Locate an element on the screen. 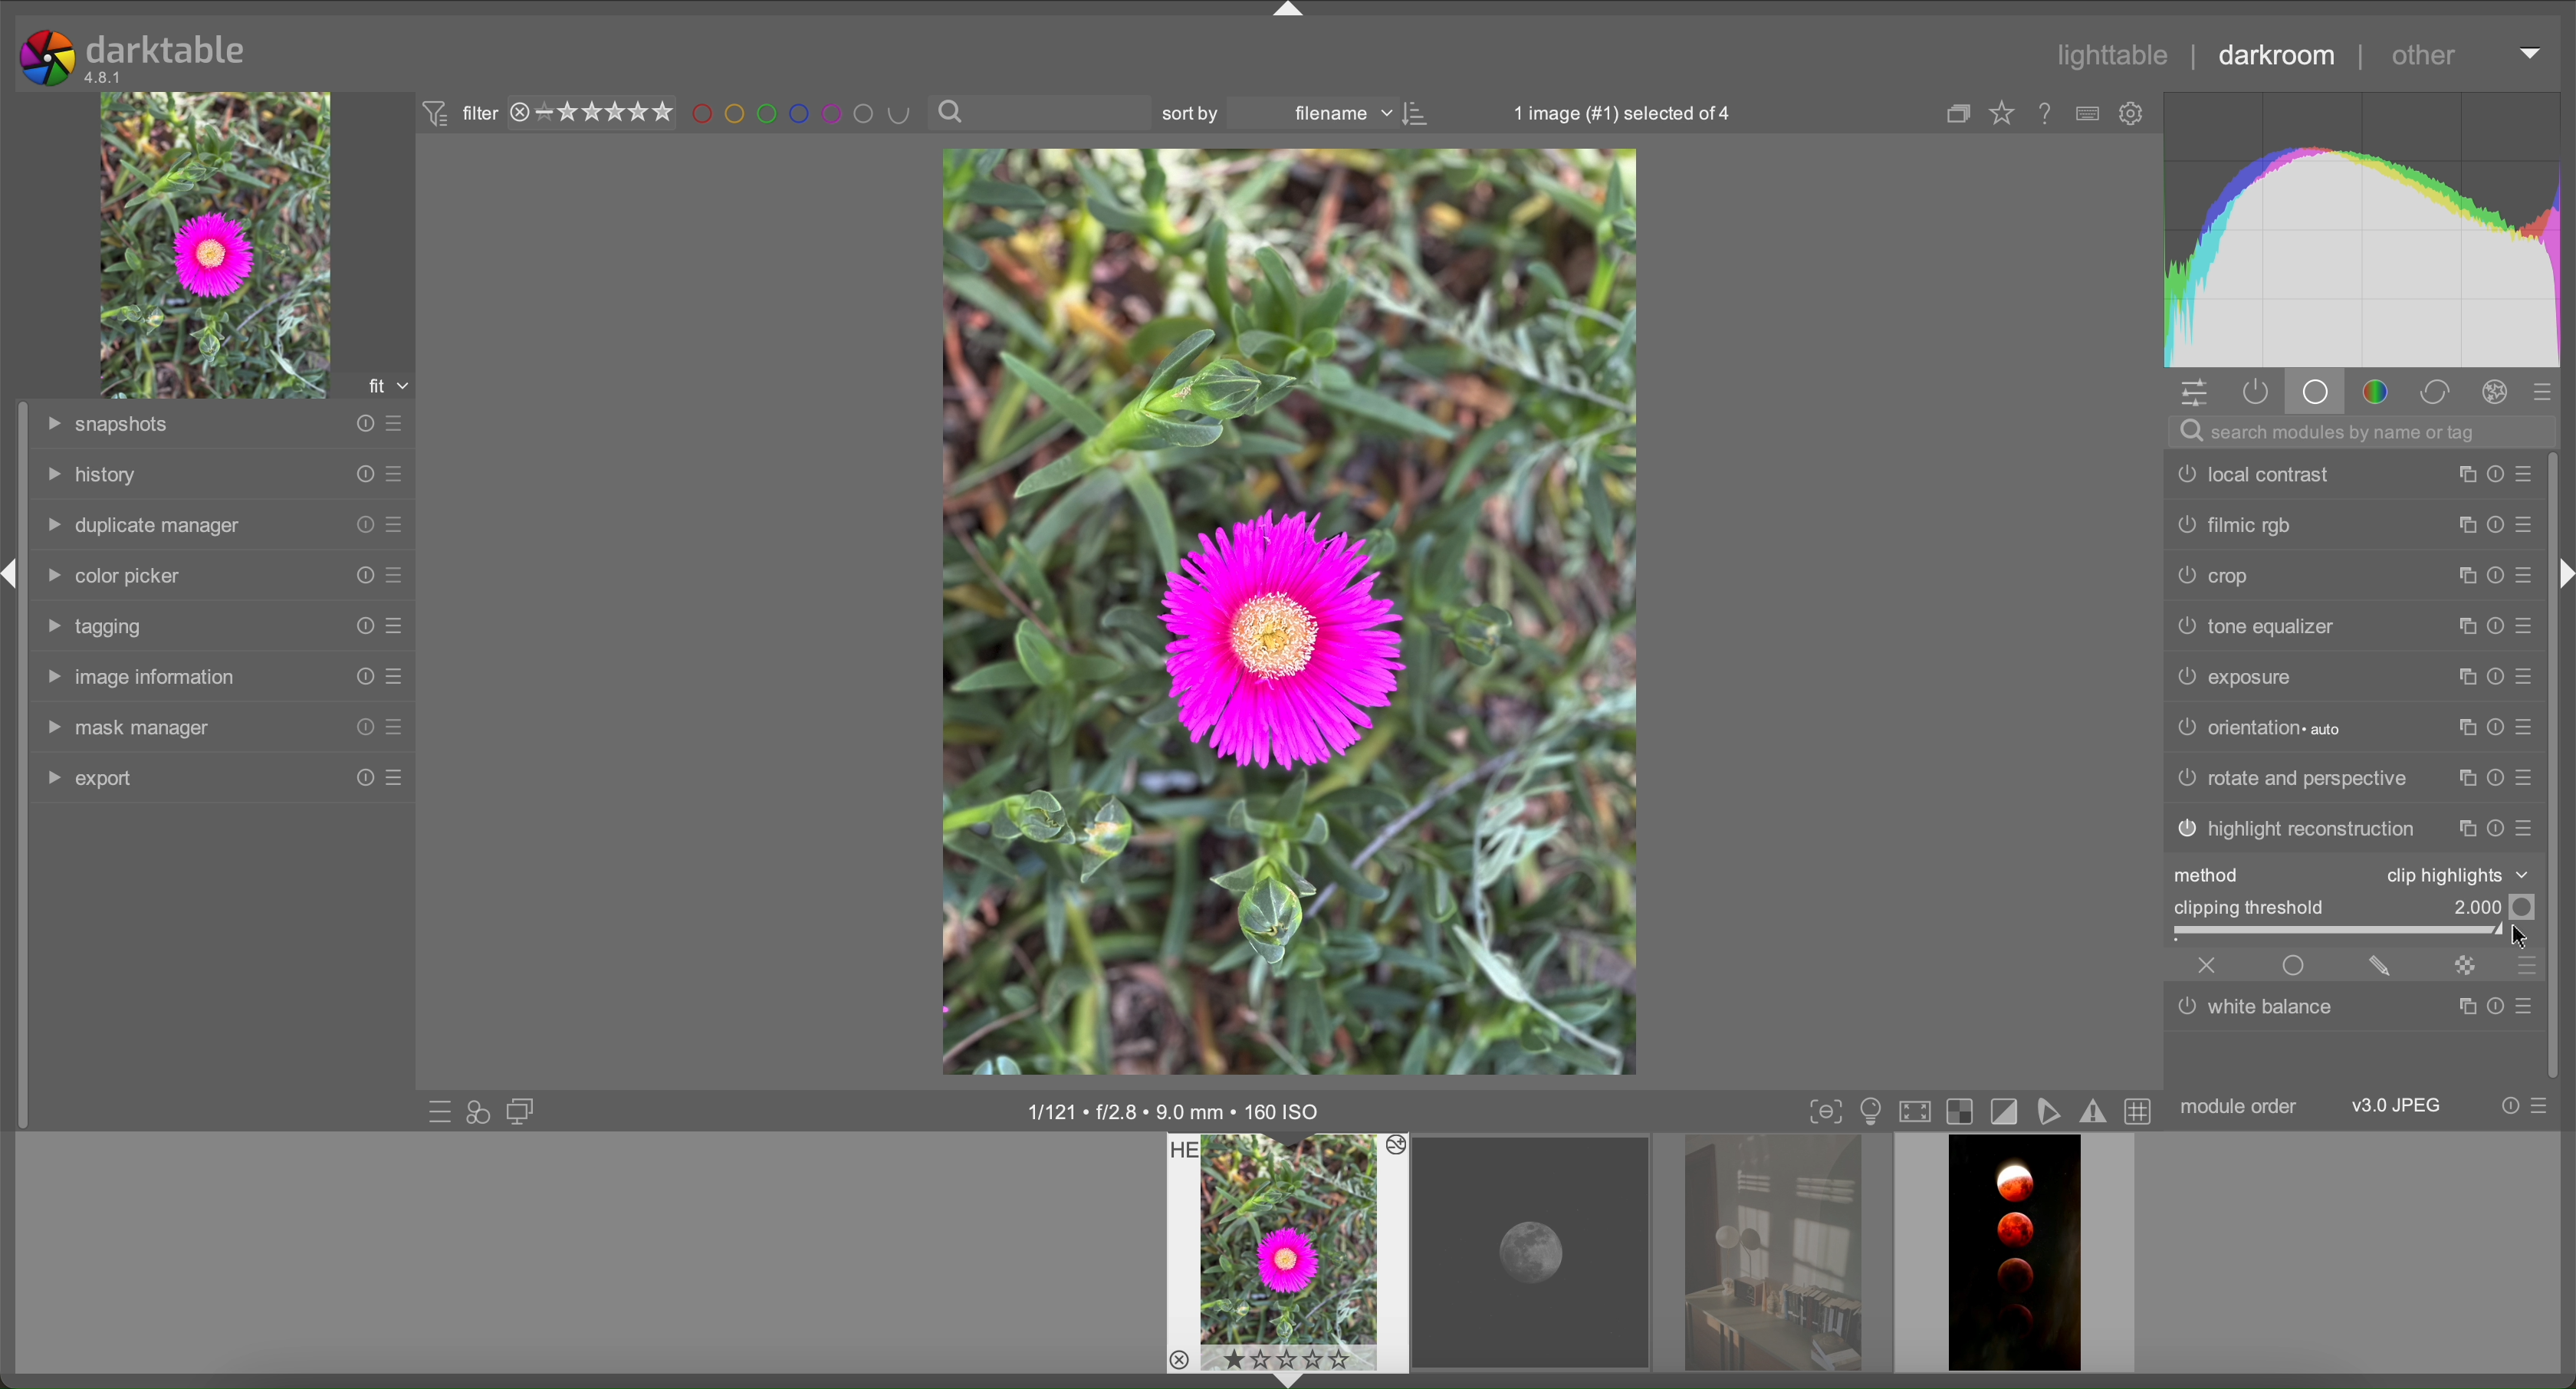  clip highlights is located at coordinates (2453, 874).